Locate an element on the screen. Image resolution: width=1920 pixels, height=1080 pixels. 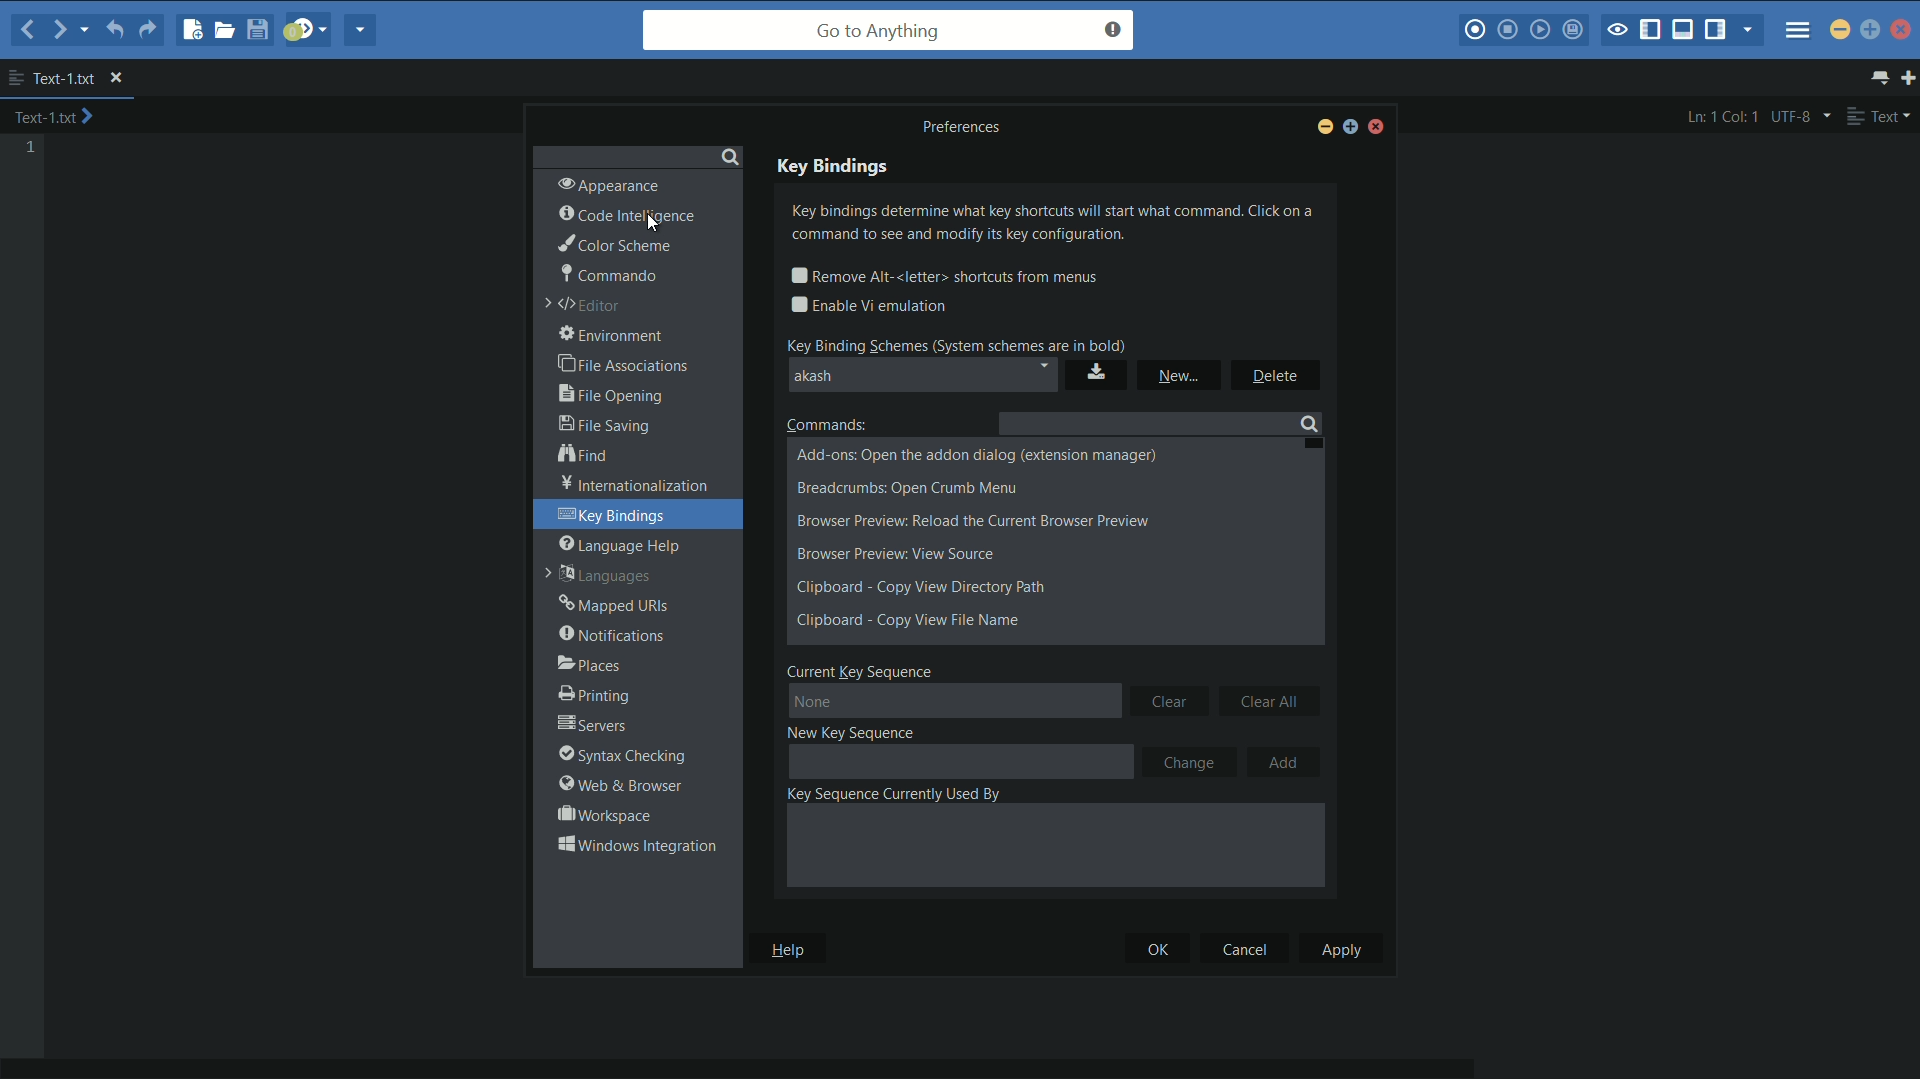
apply is located at coordinates (1342, 949).